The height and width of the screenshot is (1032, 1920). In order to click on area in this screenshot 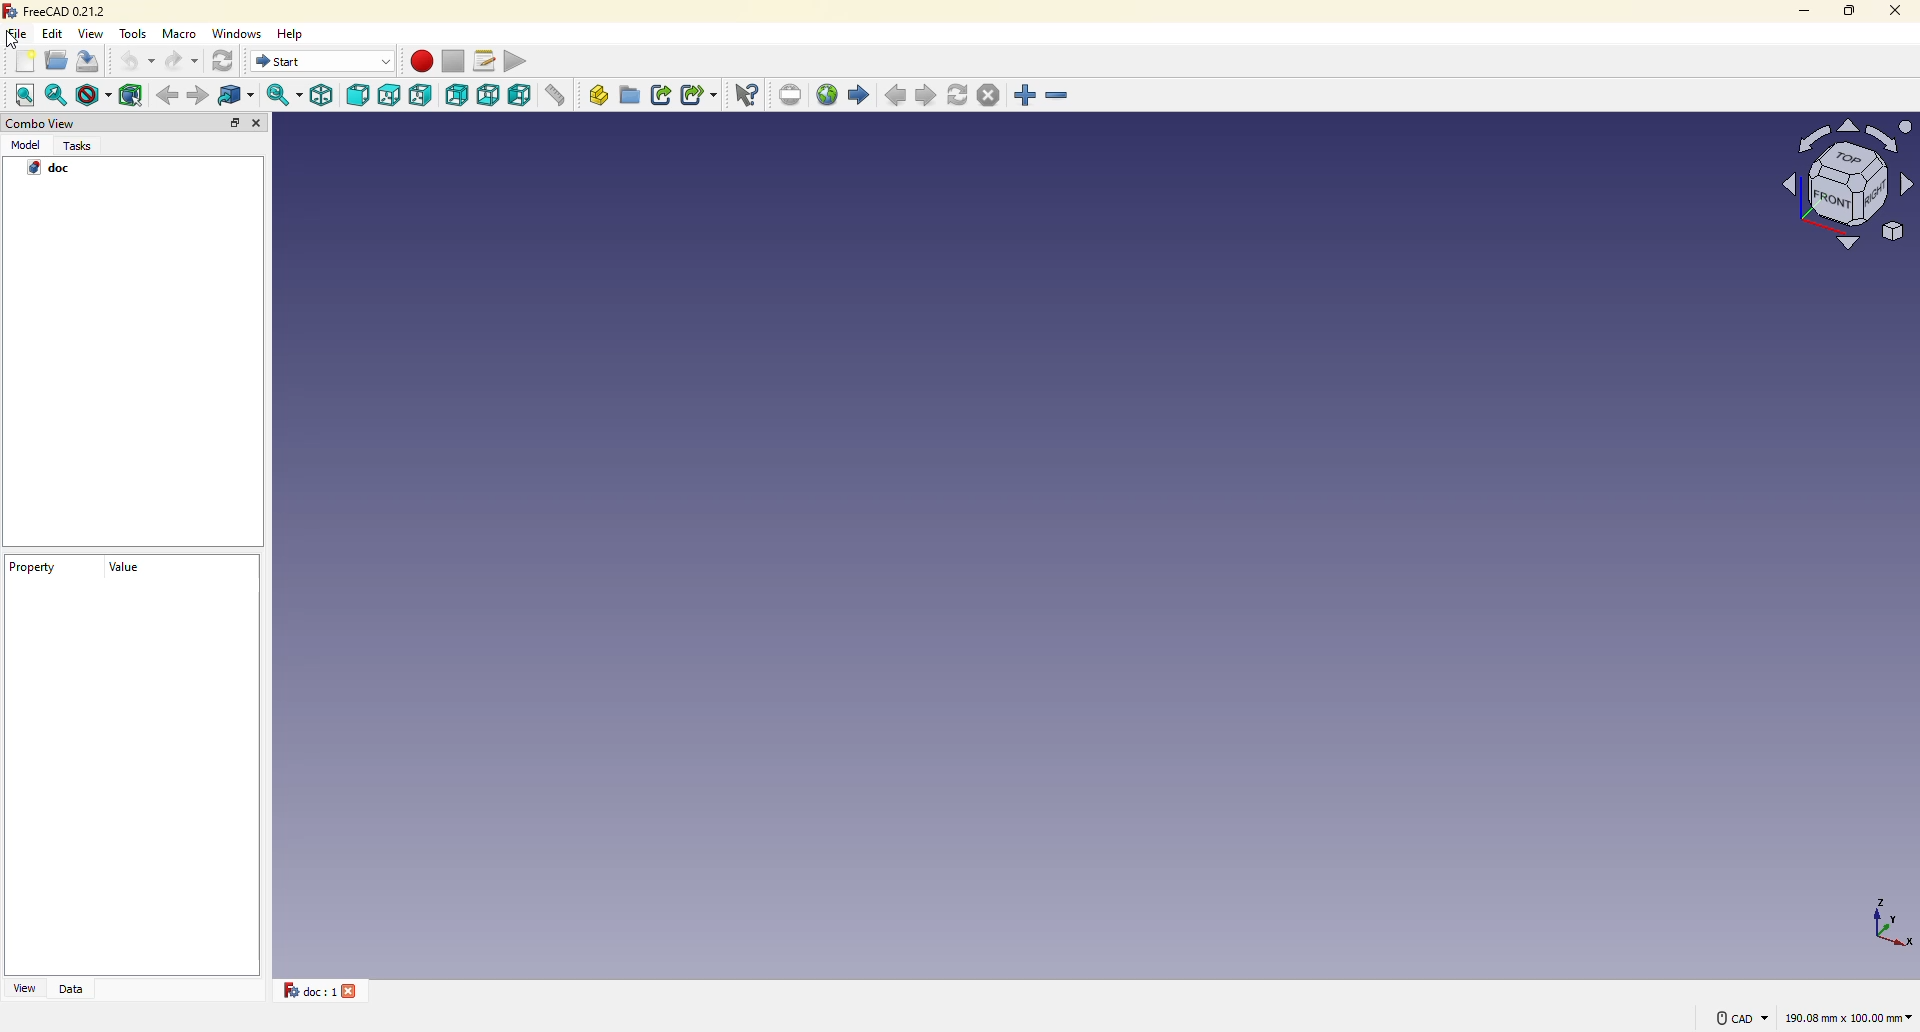, I will do `click(1849, 1019)`.